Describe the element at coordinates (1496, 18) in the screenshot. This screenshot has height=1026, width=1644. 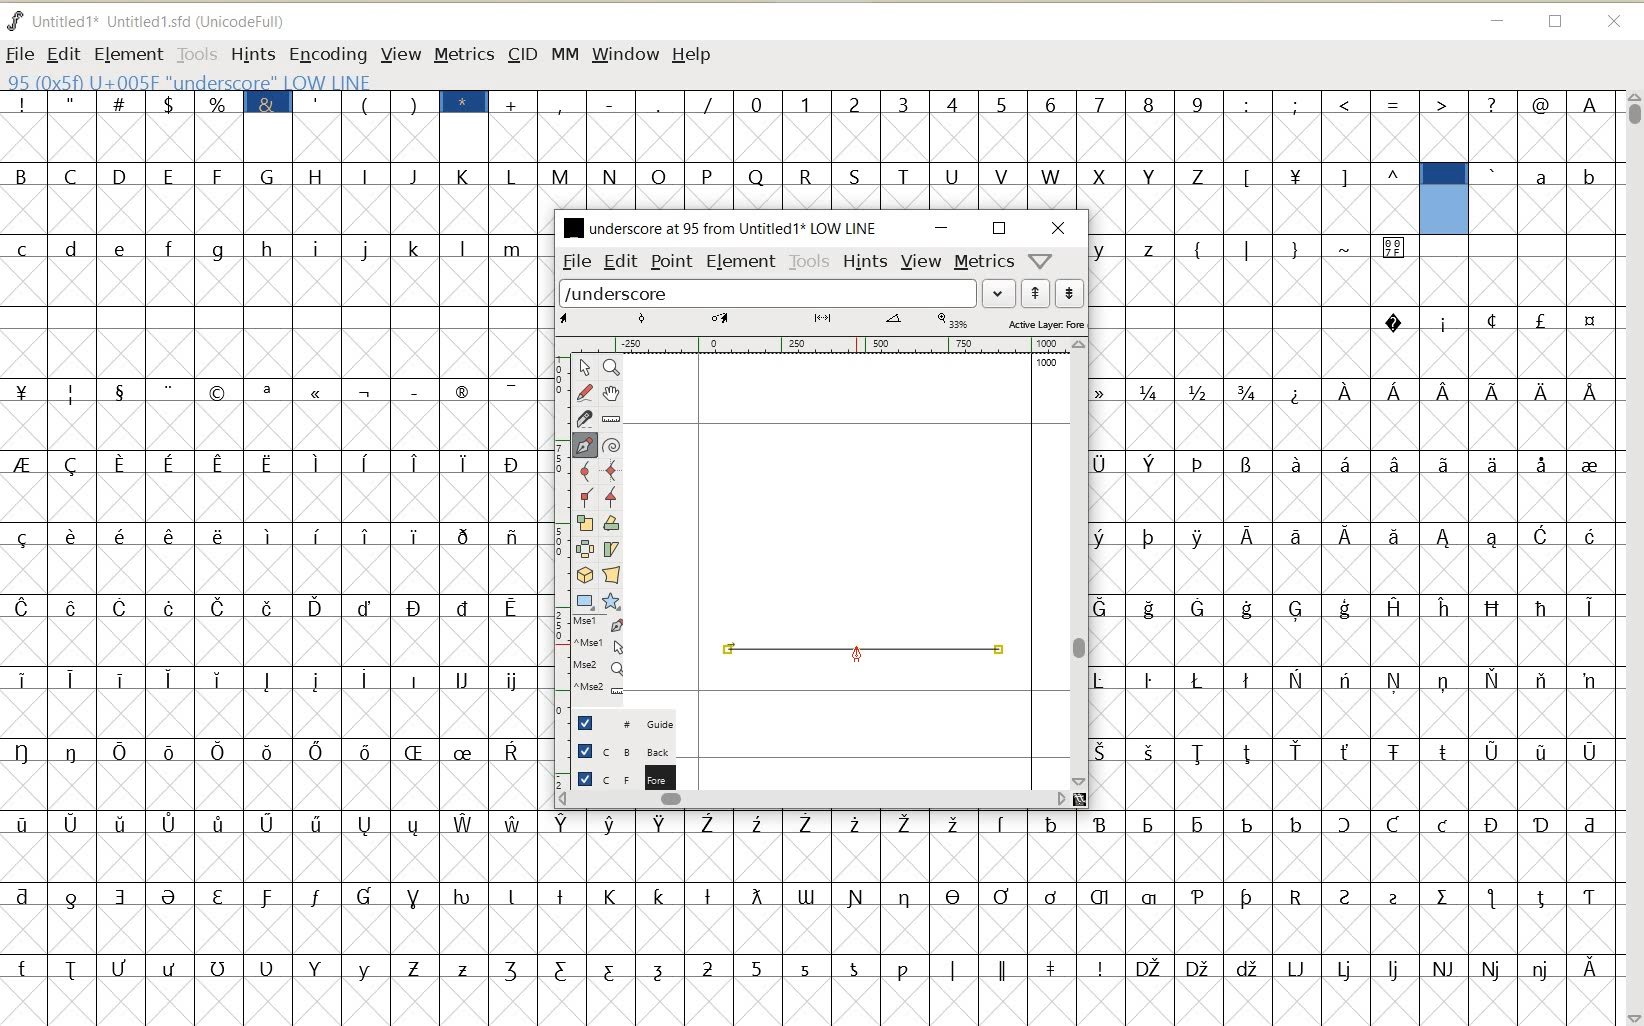
I see `MINIMIZE` at that location.